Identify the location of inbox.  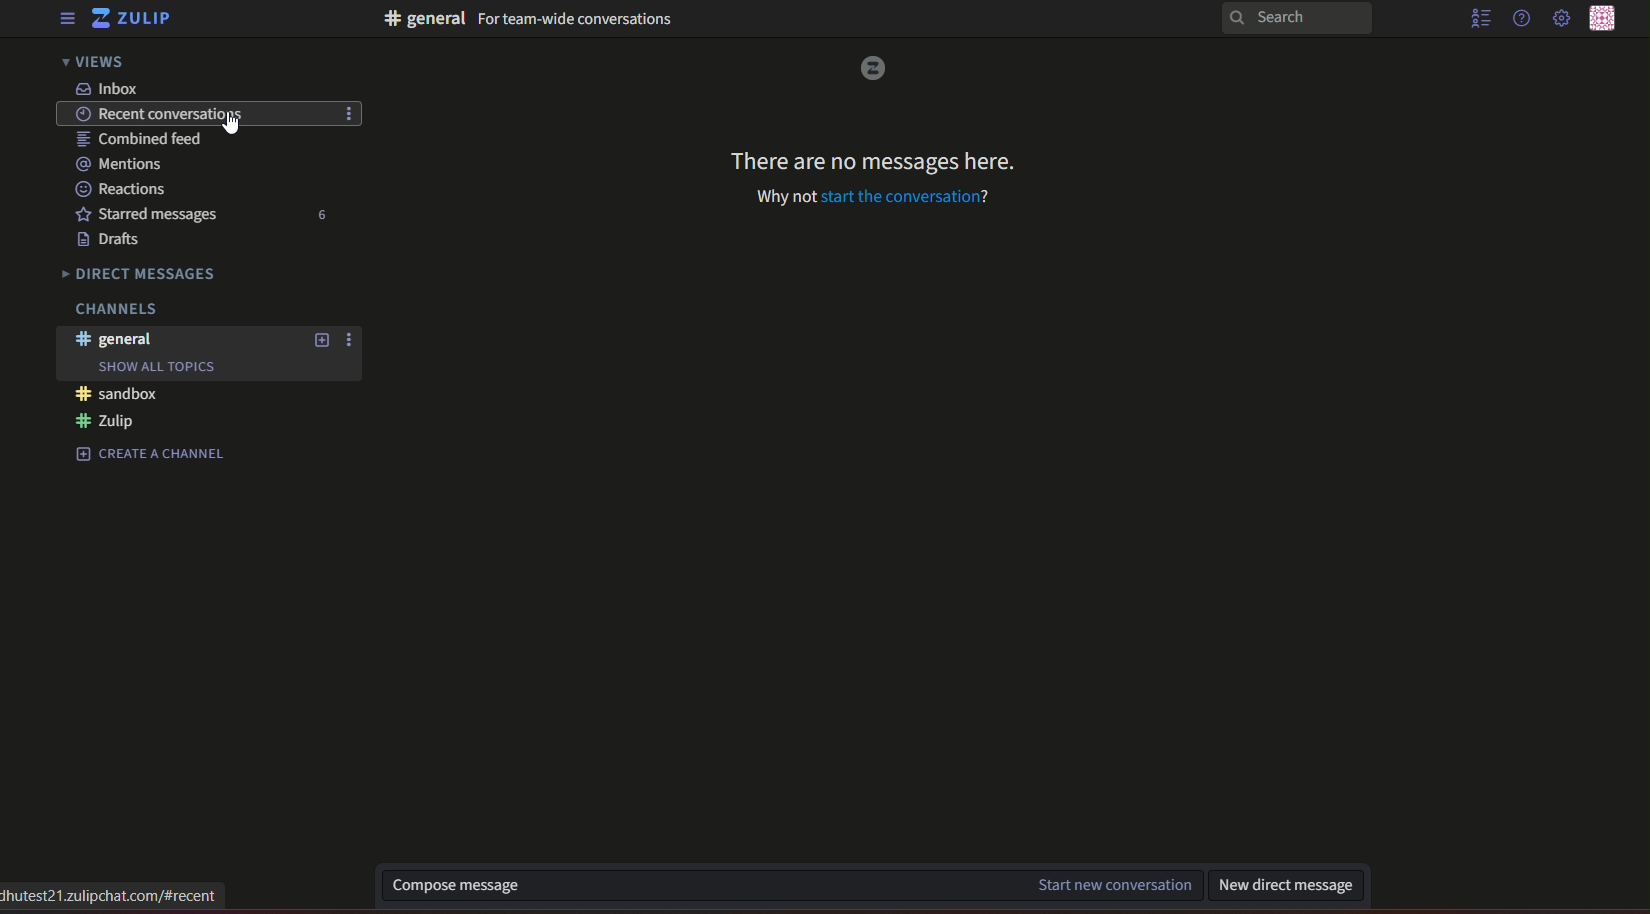
(110, 88).